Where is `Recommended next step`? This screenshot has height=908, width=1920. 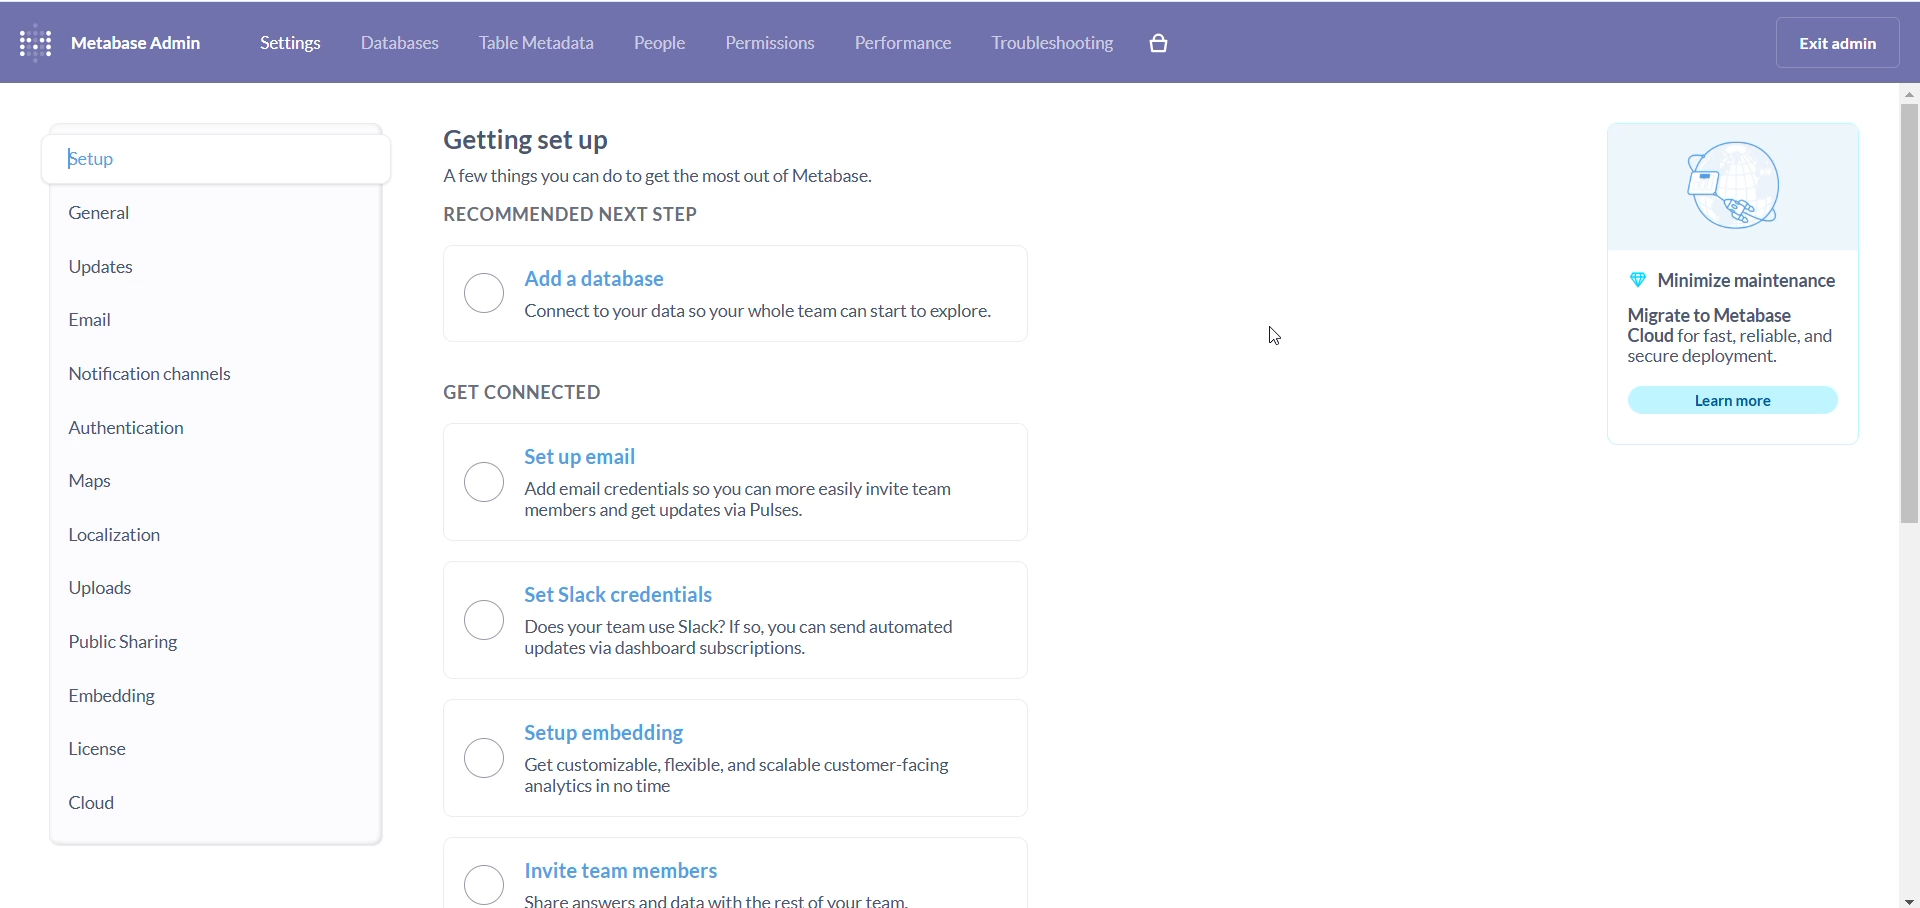
Recommended next step is located at coordinates (581, 211).